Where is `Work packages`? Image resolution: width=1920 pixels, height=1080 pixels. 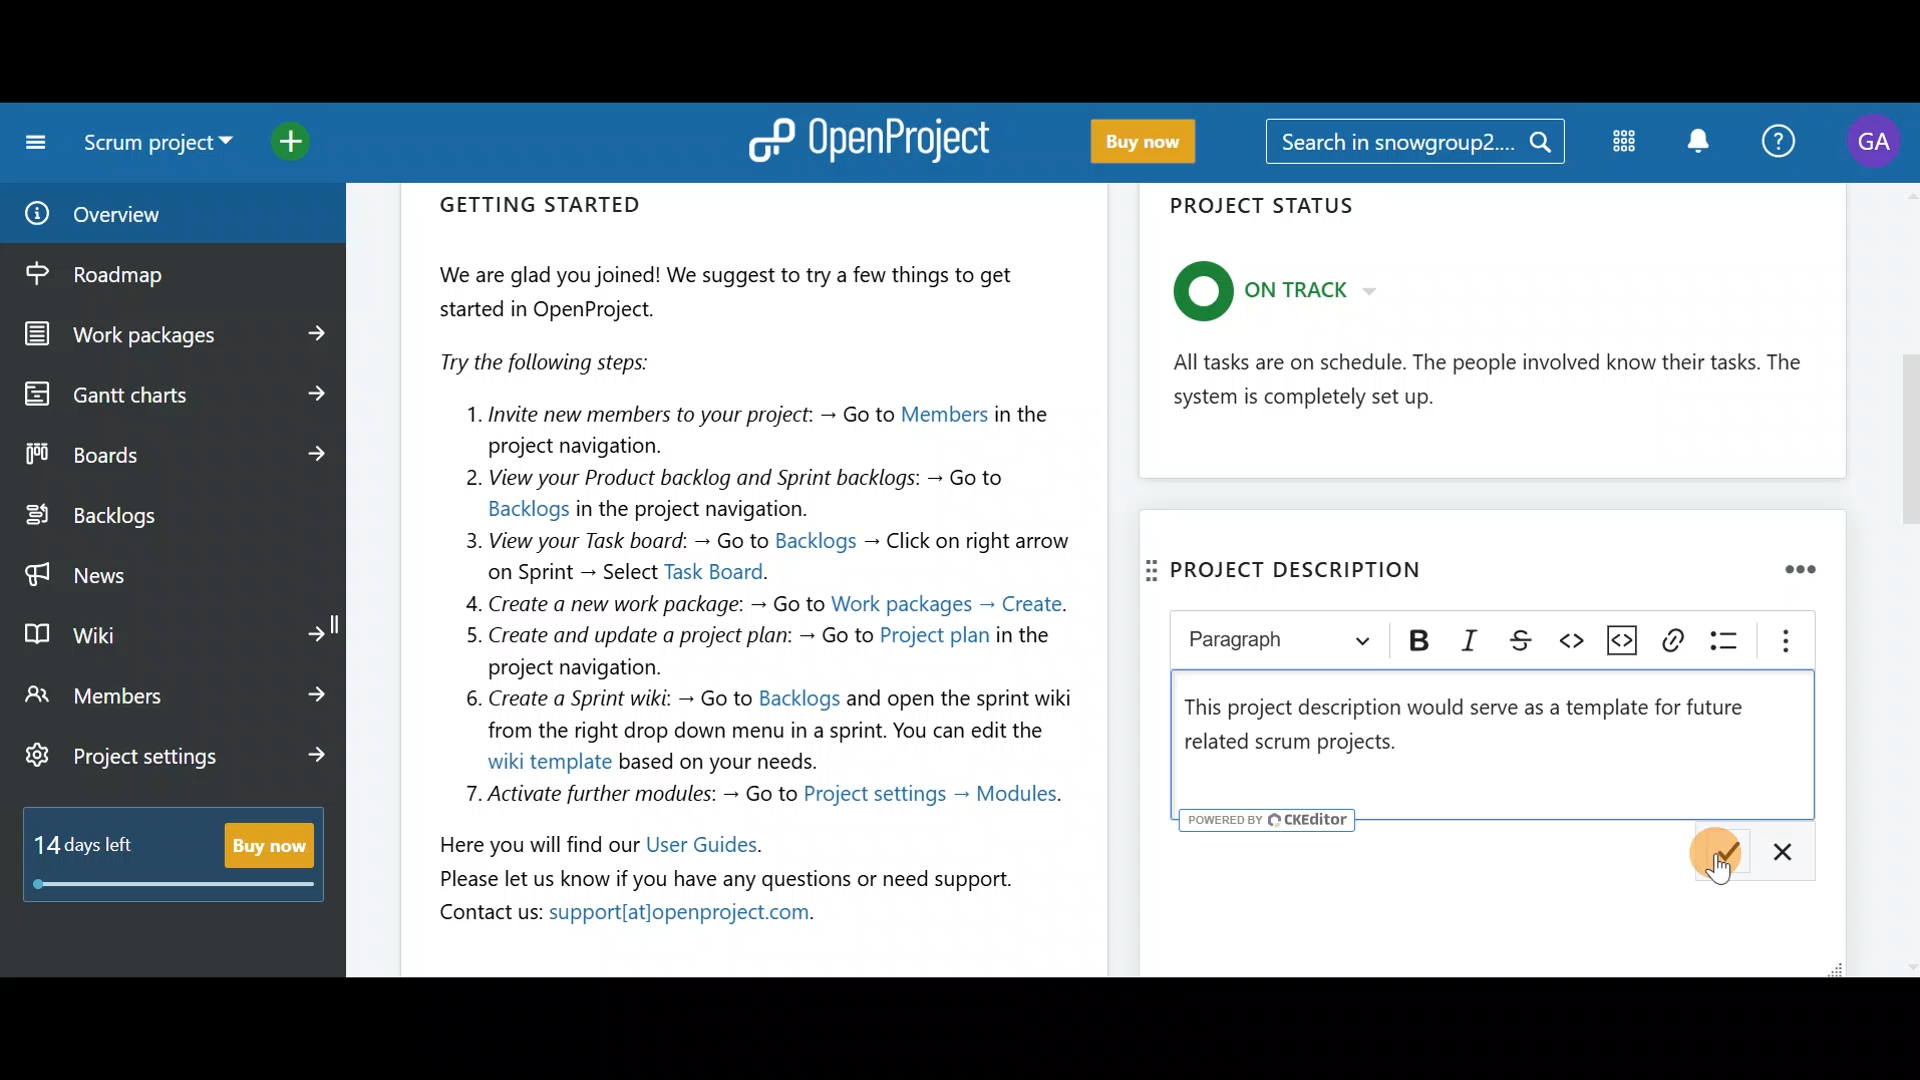
Work packages is located at coordinates (176, 335).